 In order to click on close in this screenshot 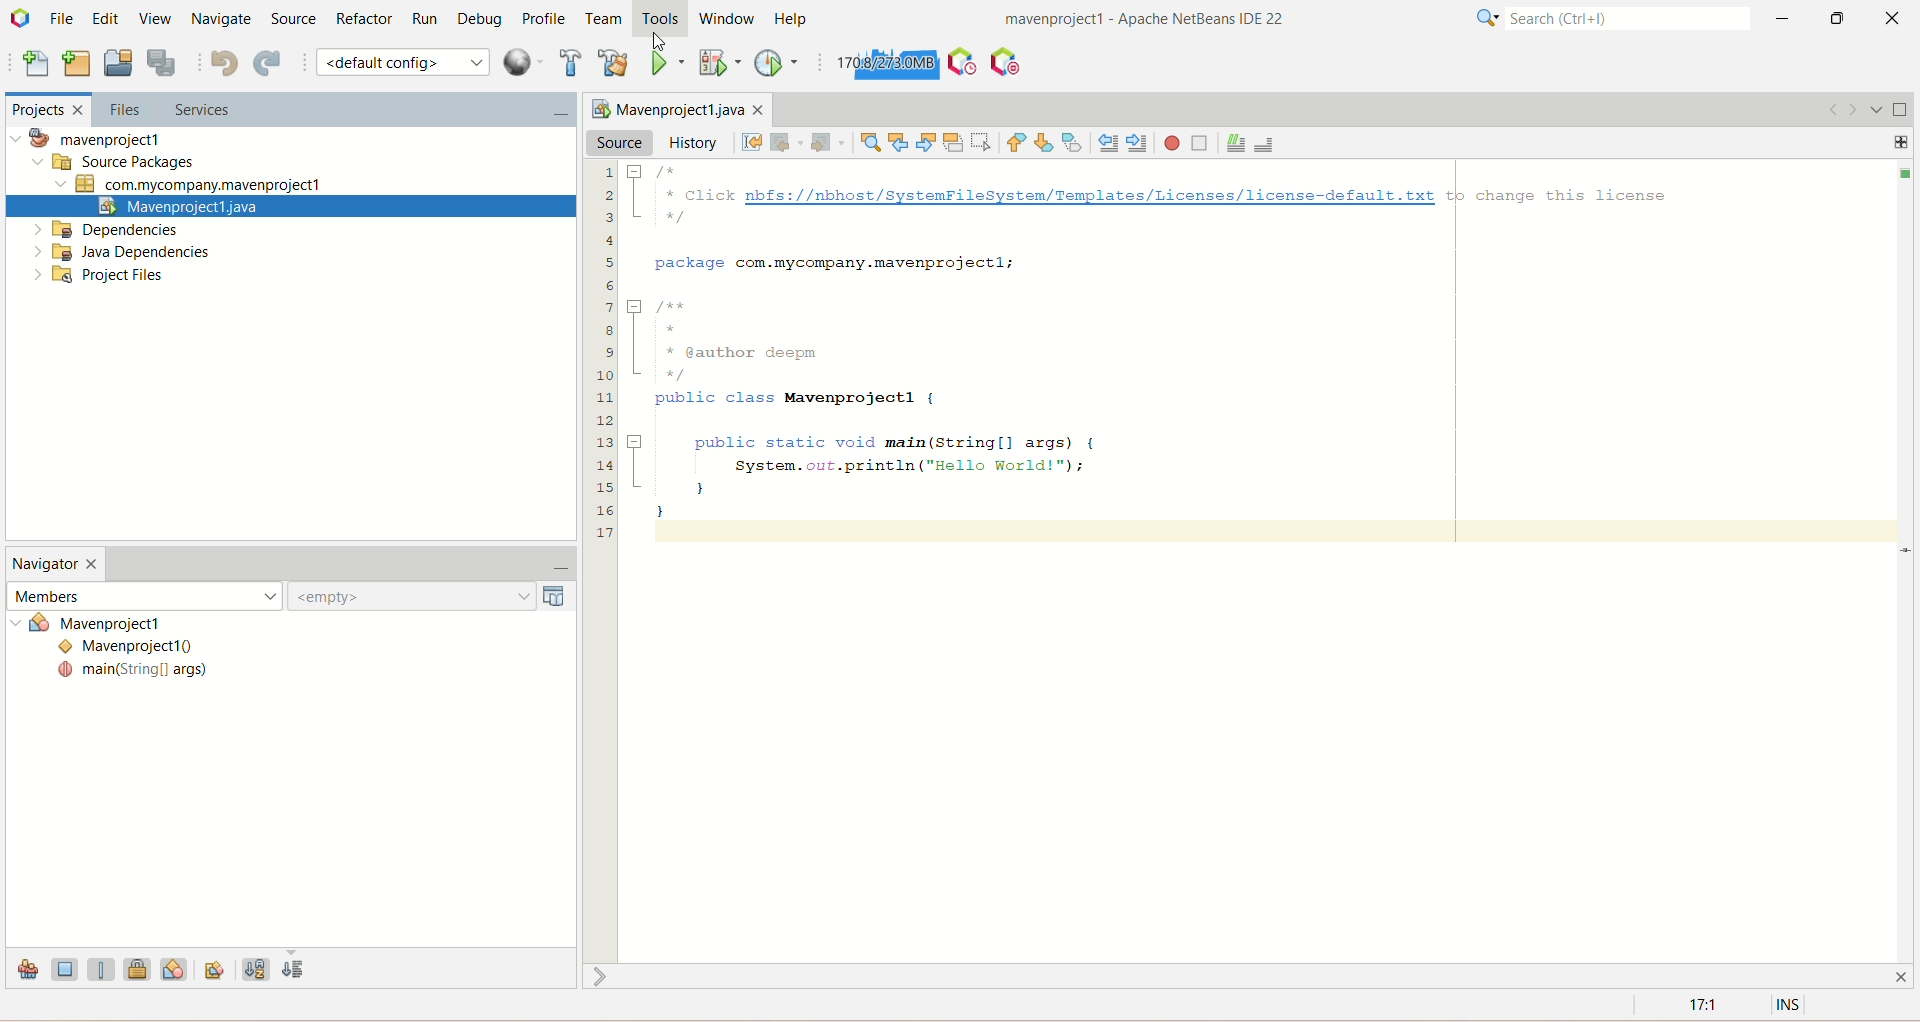, I will do `click(1897, 17)`.